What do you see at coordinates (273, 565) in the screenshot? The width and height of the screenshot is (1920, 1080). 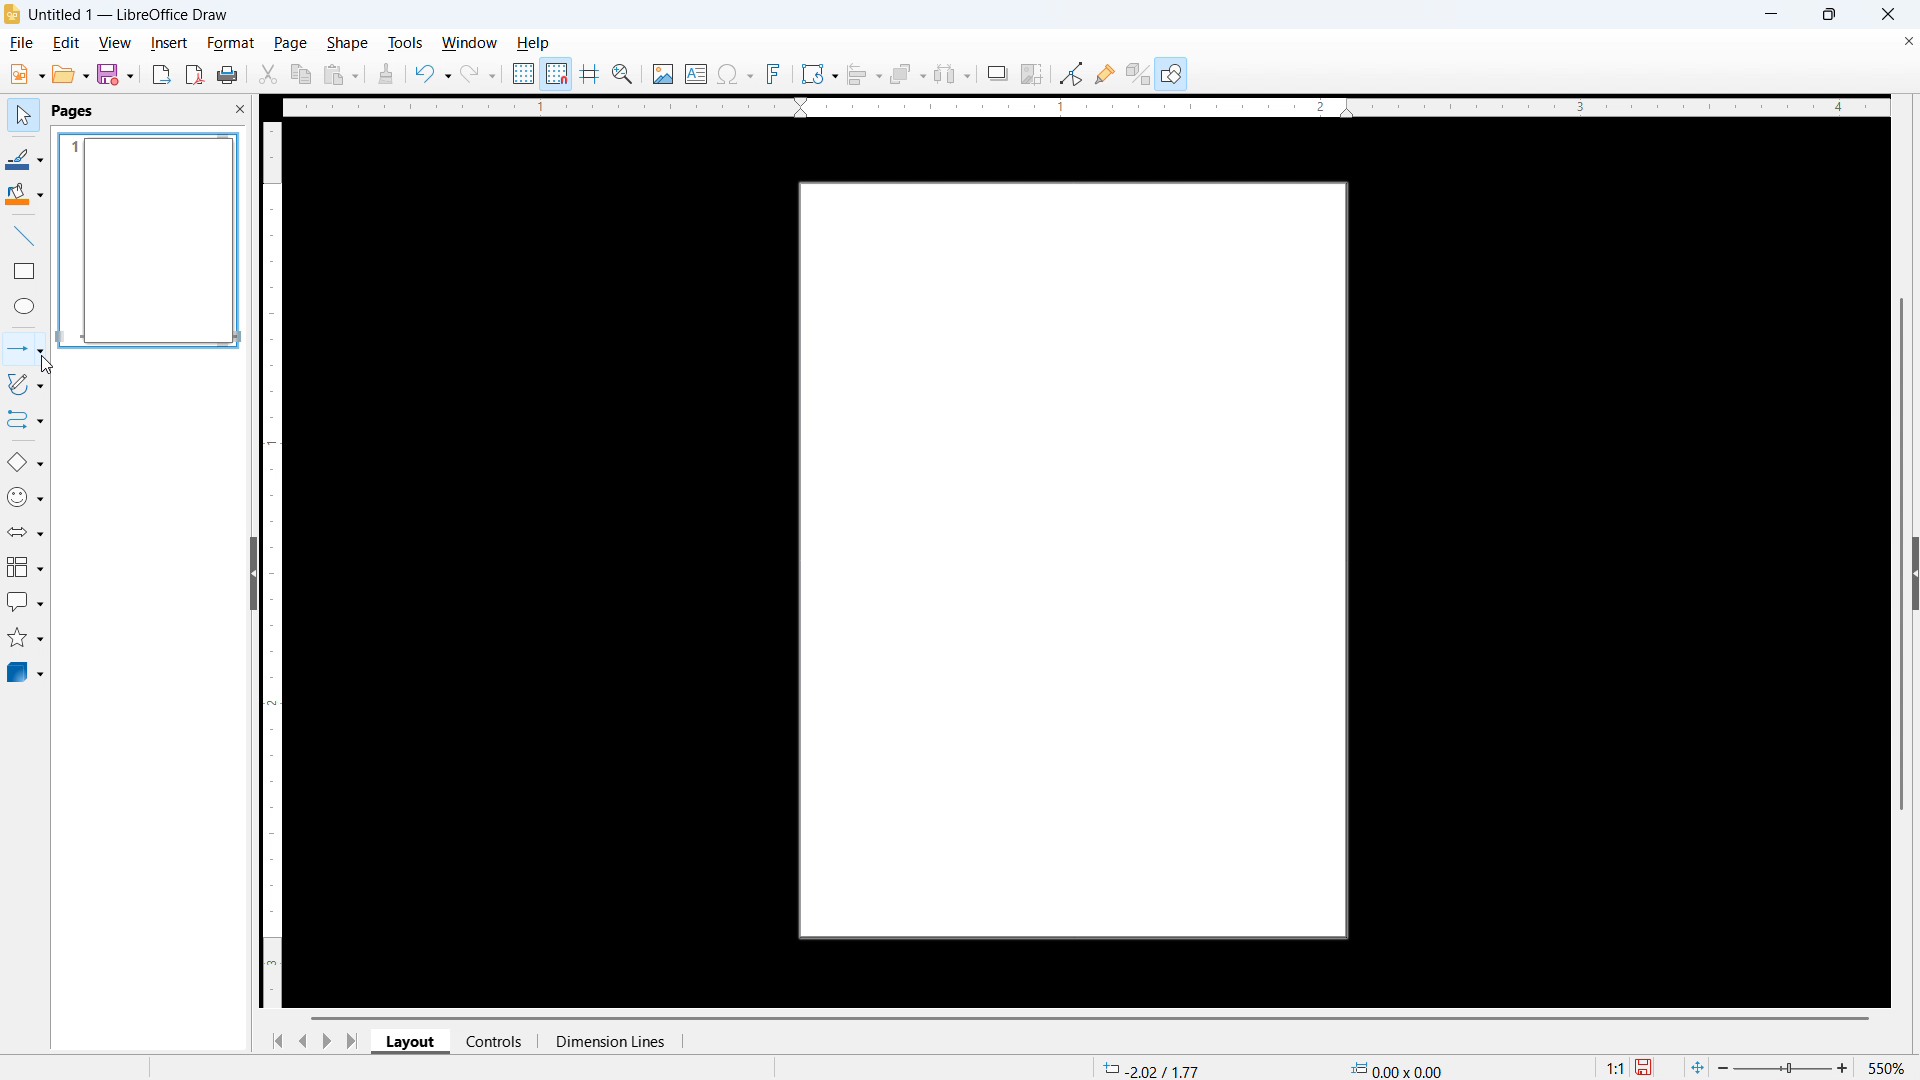 I see `Vertical ruler ` at bounding box center [273, 565].